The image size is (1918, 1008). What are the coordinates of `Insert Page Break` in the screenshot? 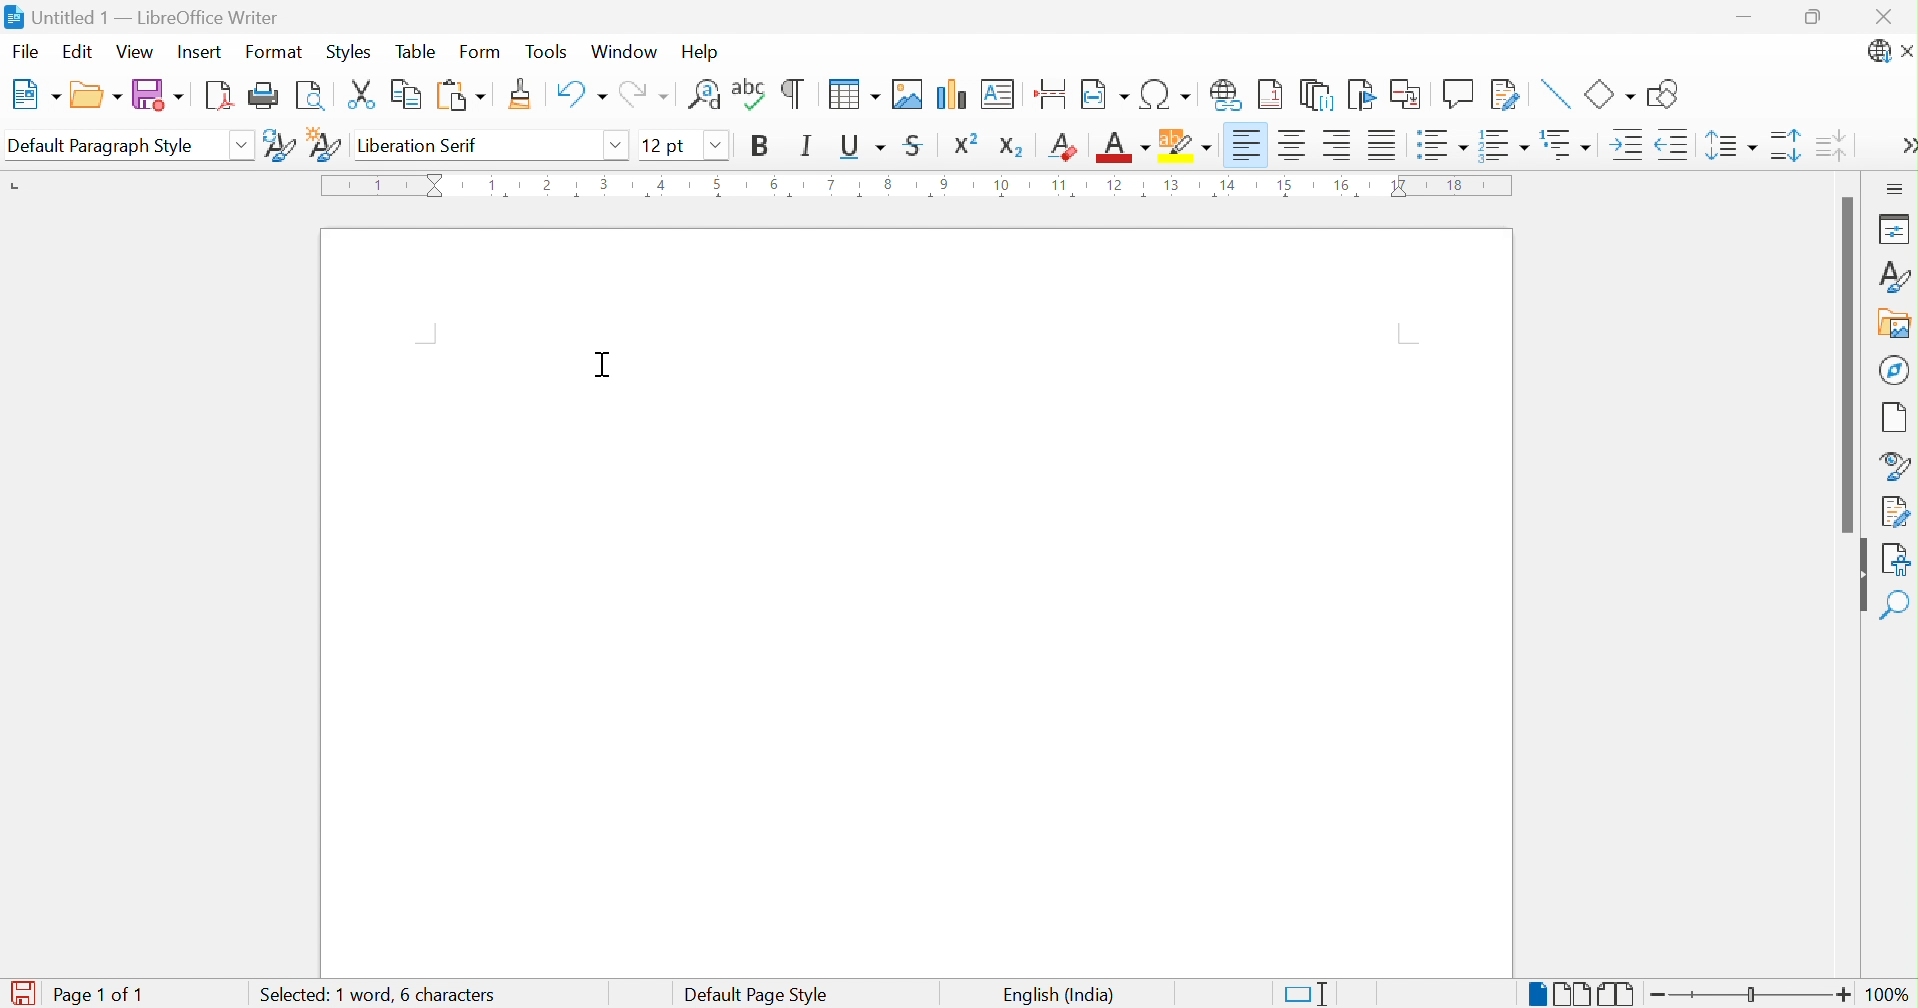 It's located at (1049, 89).